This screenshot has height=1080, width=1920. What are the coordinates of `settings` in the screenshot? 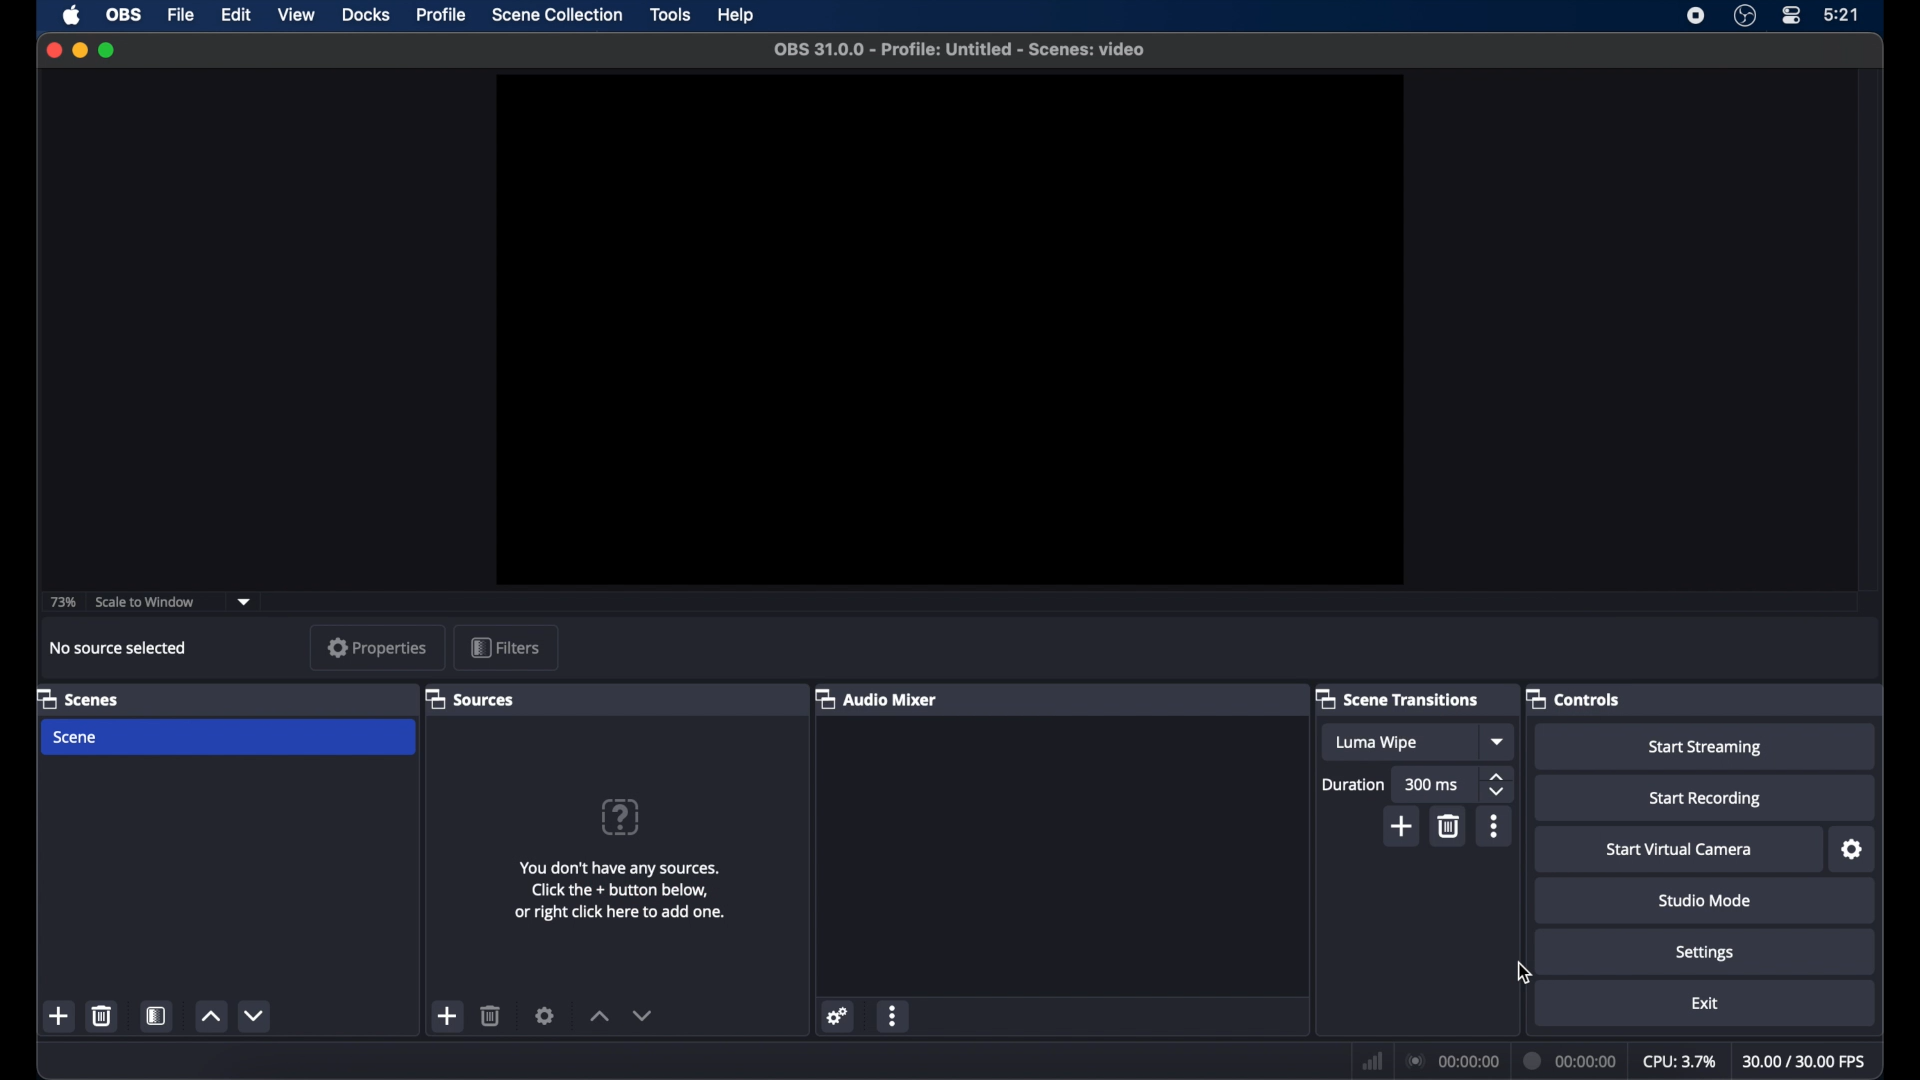 It's located at (1853, 850).